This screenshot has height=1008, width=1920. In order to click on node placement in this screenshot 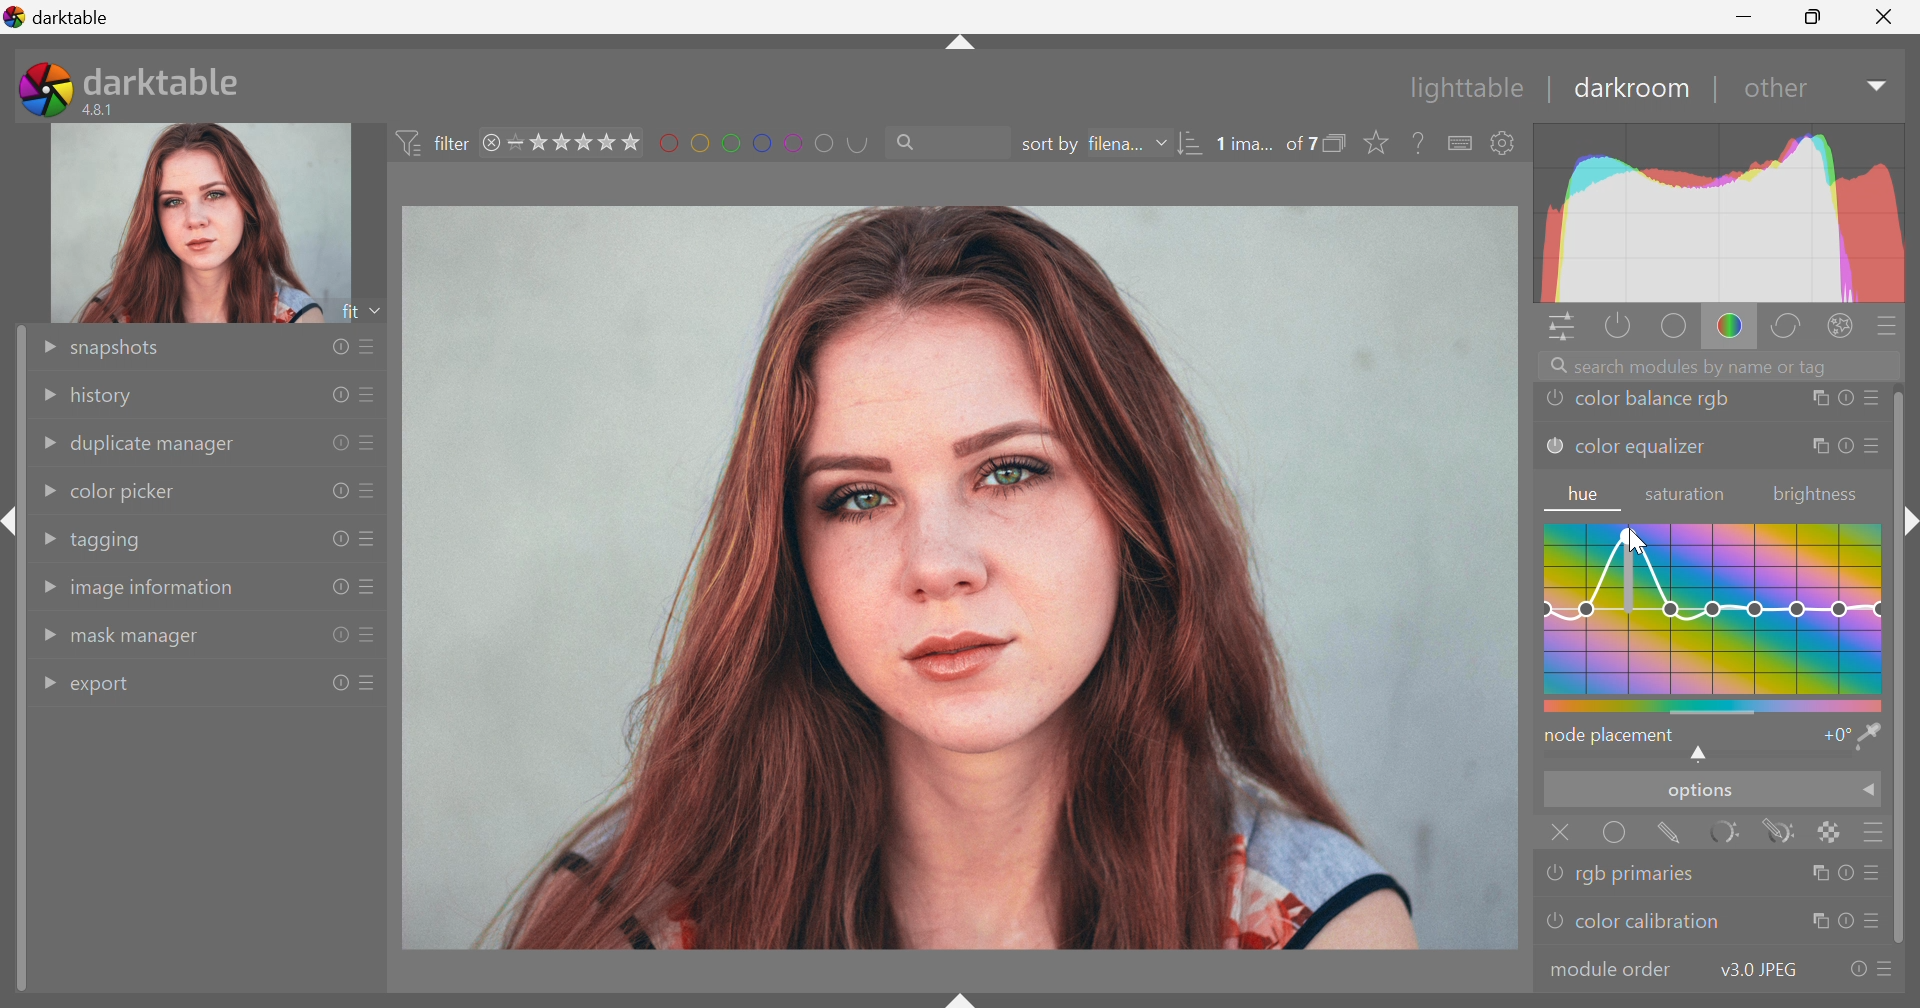, I will do `click(1611, 735)`.